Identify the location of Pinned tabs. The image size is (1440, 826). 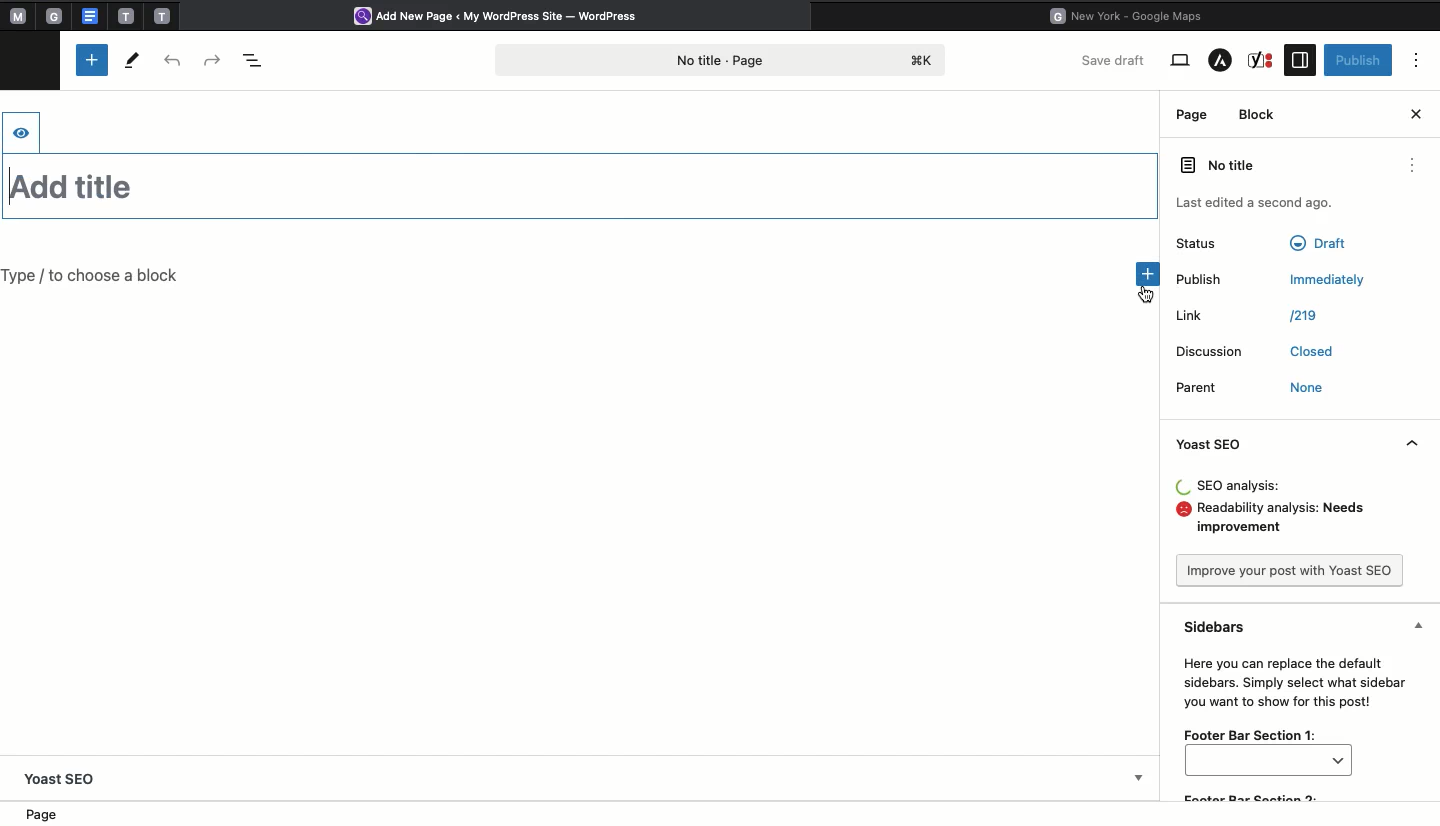
(15, 17).